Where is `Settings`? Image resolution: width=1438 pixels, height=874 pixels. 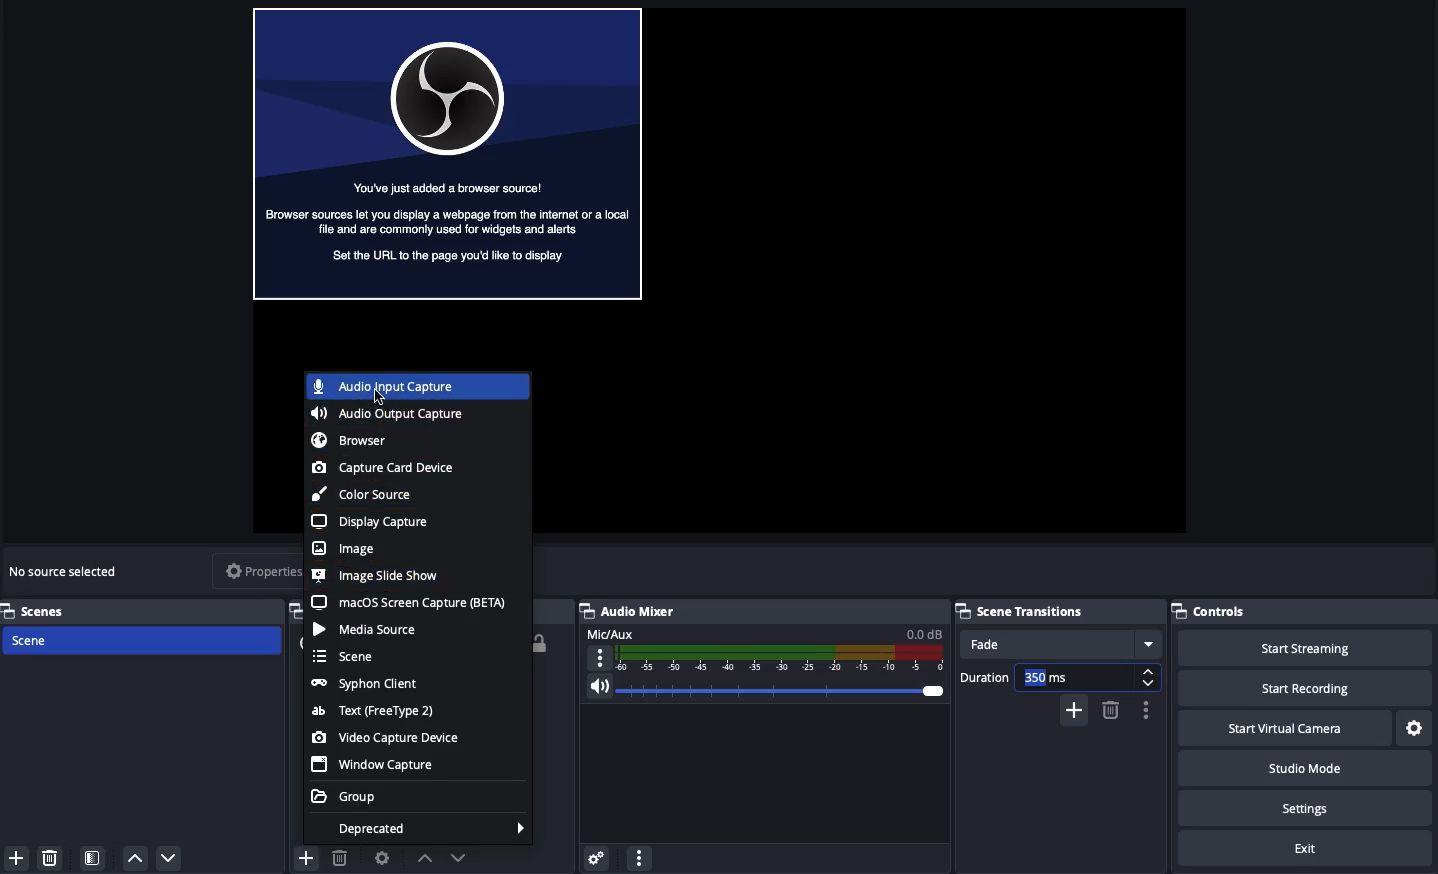
Settings is located at coordinates (1415, 729).